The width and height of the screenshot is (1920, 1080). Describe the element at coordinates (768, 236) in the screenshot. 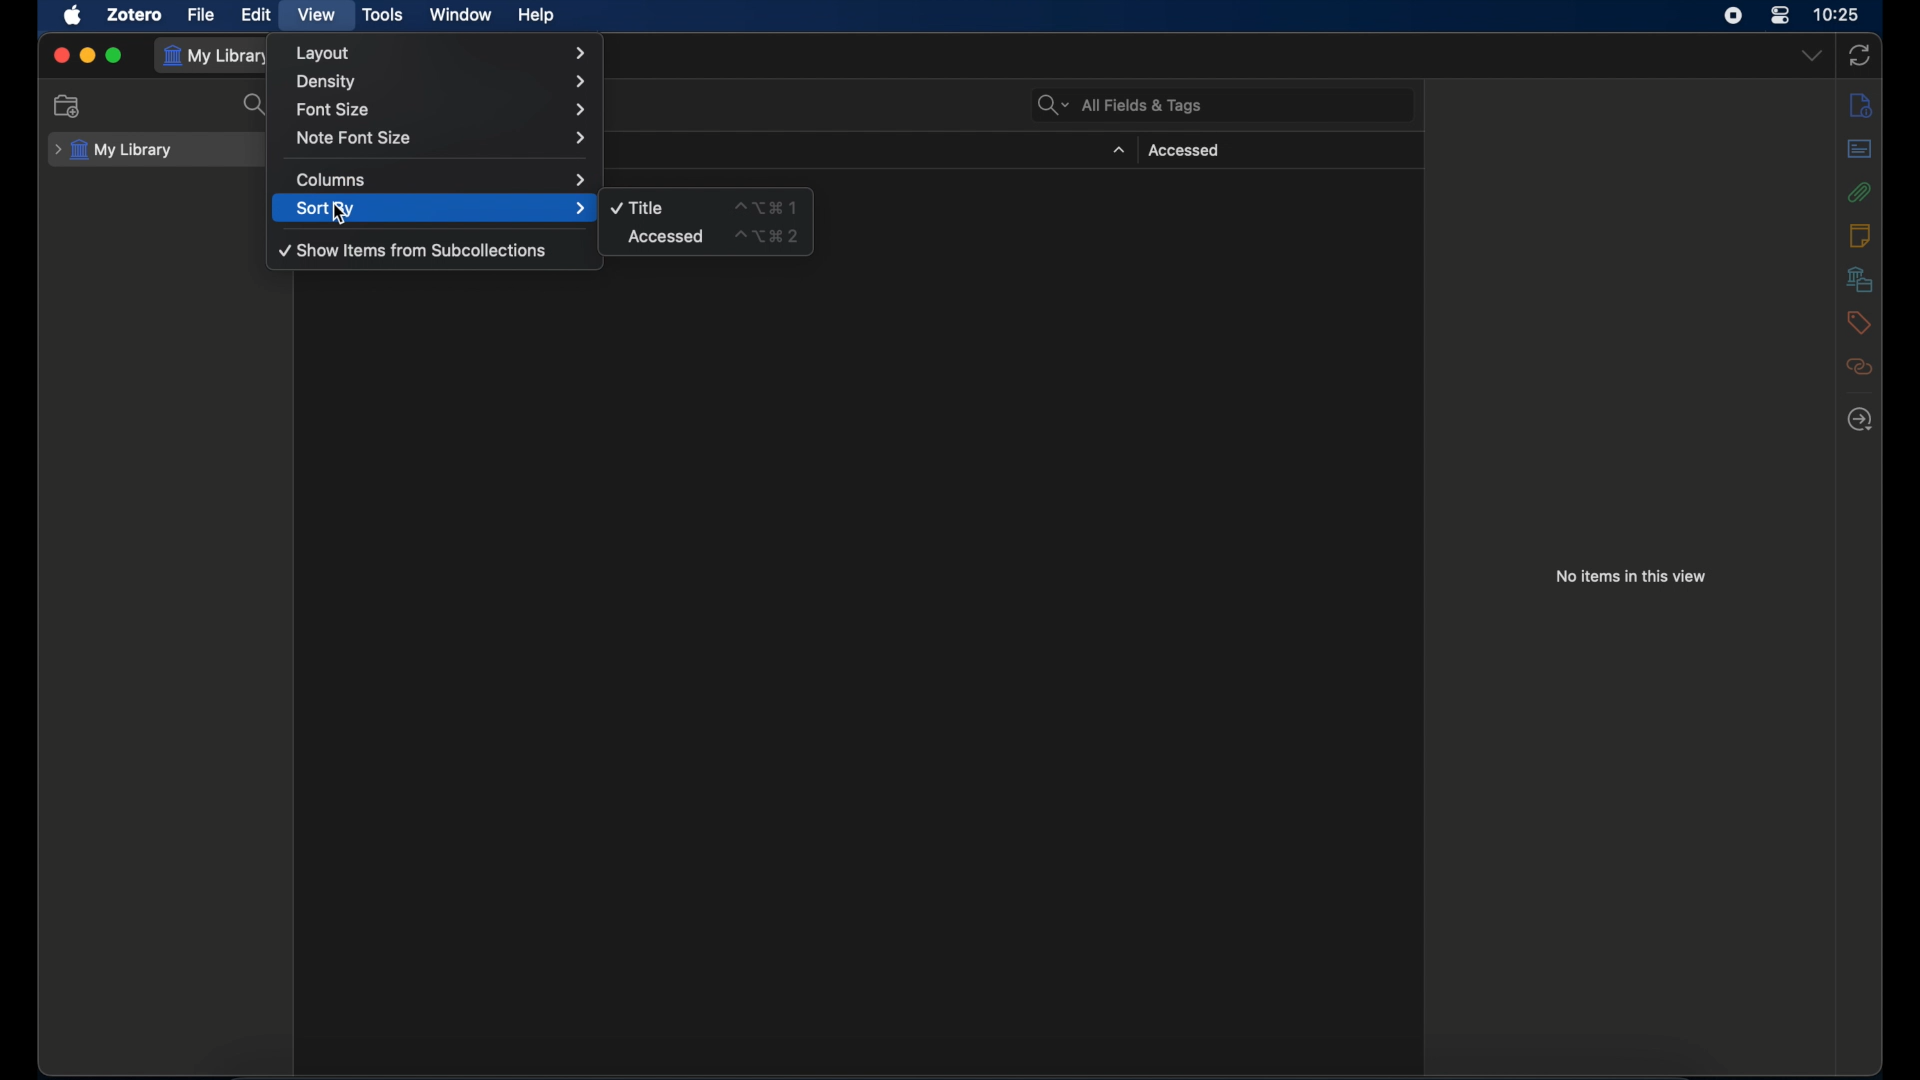

I see `accessed shortcut` at that location.